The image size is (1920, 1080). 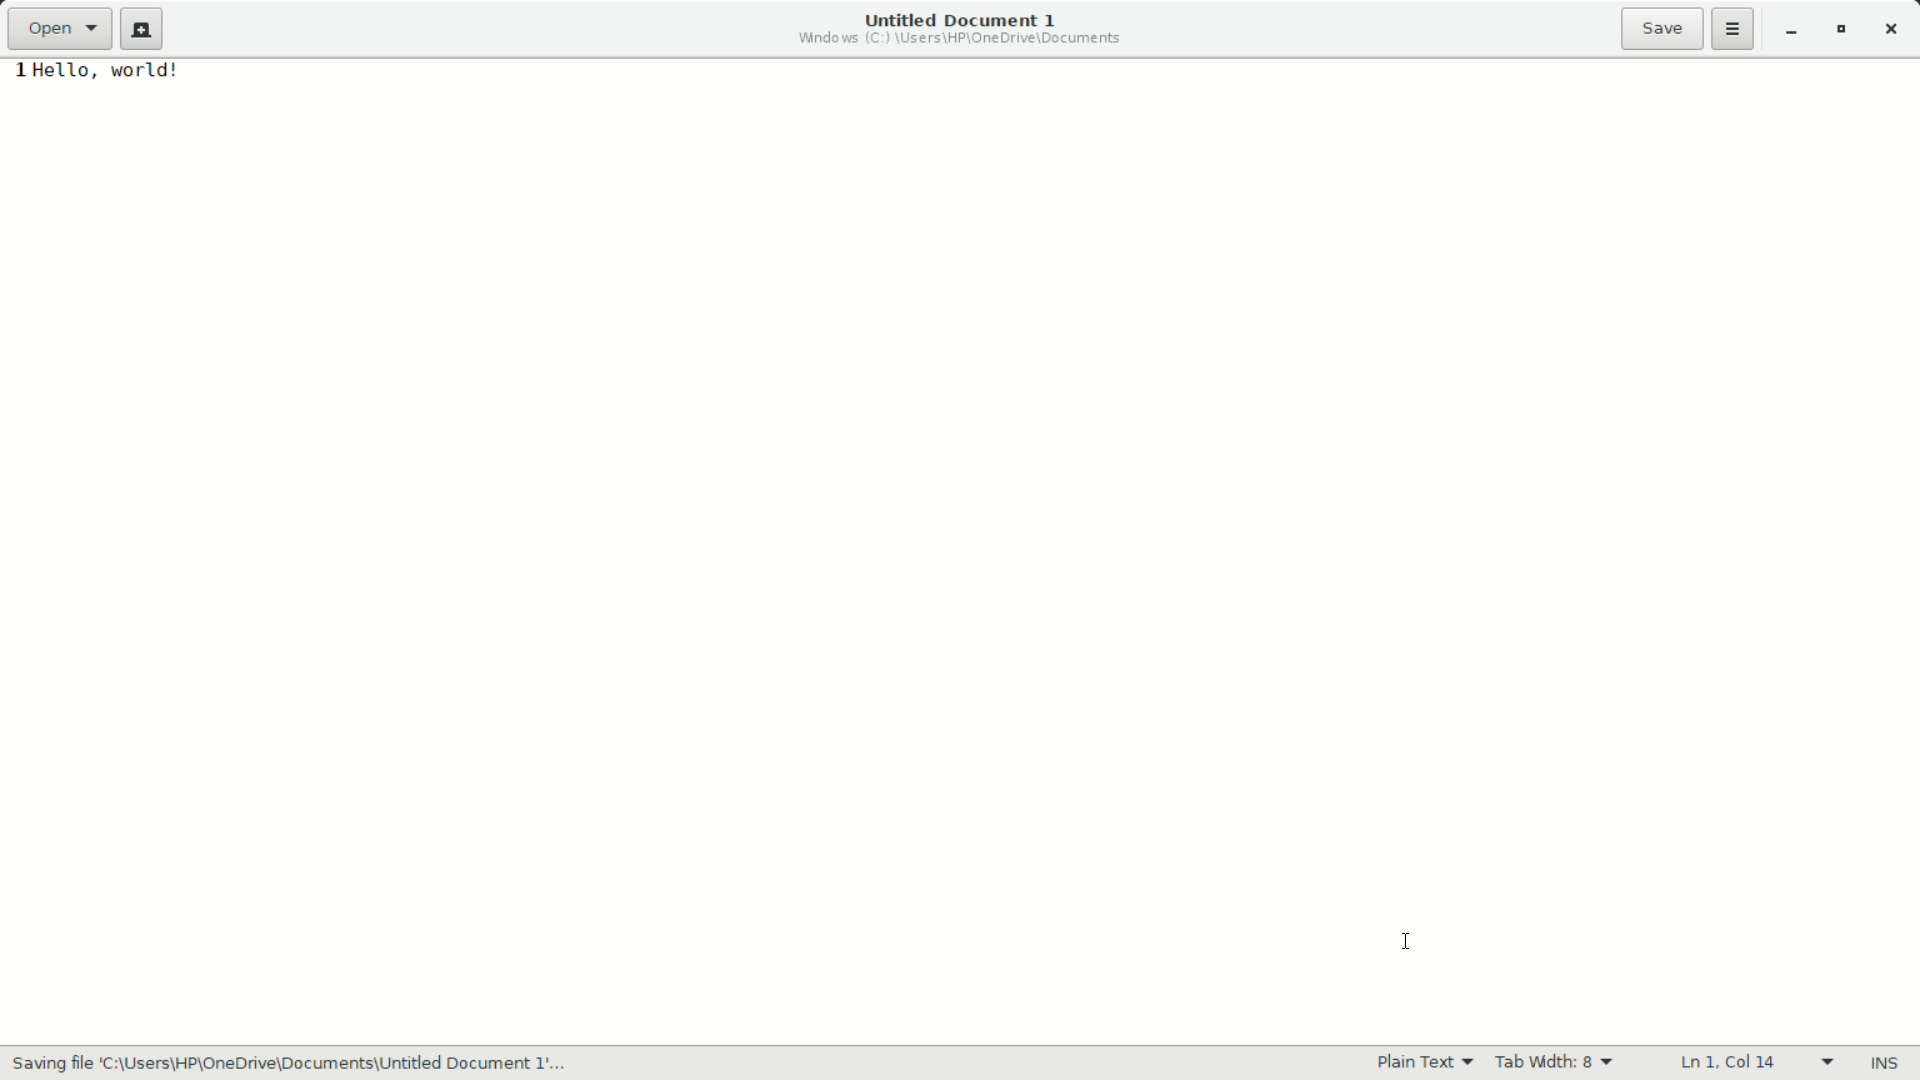 What do you see at coordinates (1756, 1060) in the screenshot?
I see `line and columns` at bounding box center [1756, 1060].